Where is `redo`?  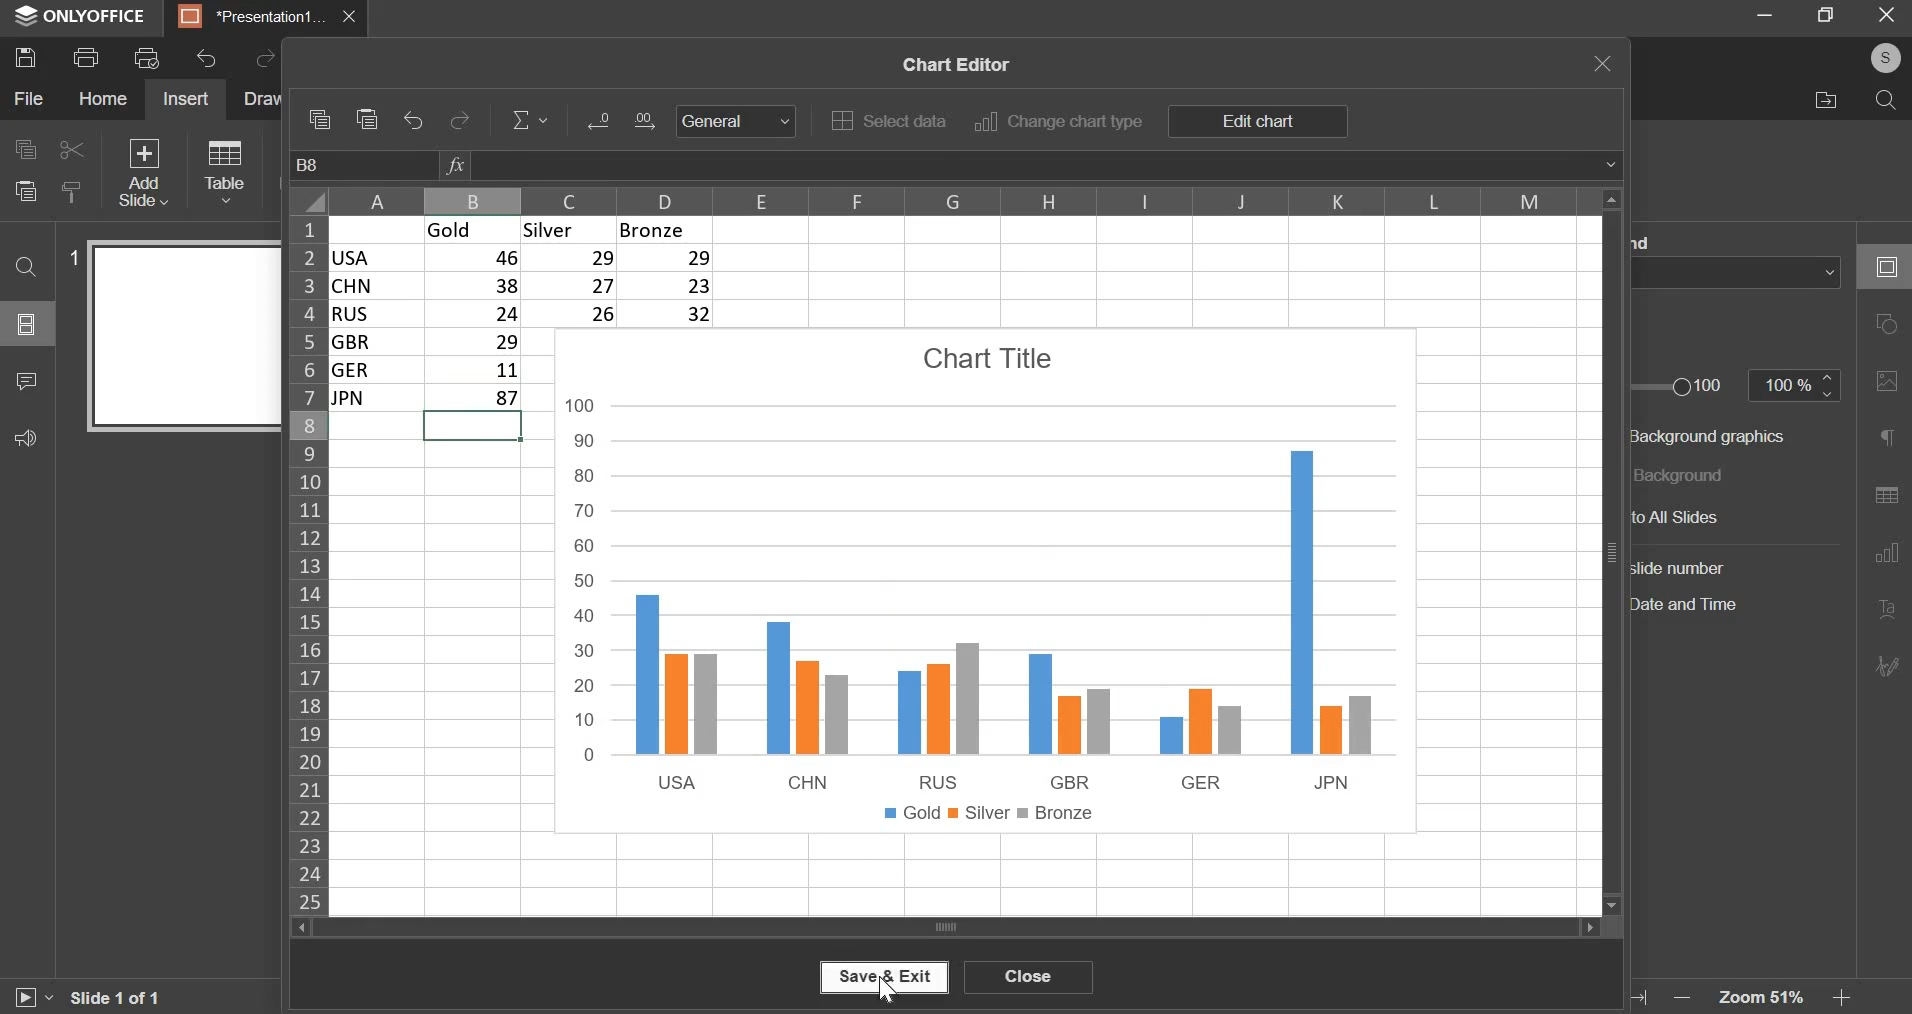 redo is located at coordinates (462, 120).